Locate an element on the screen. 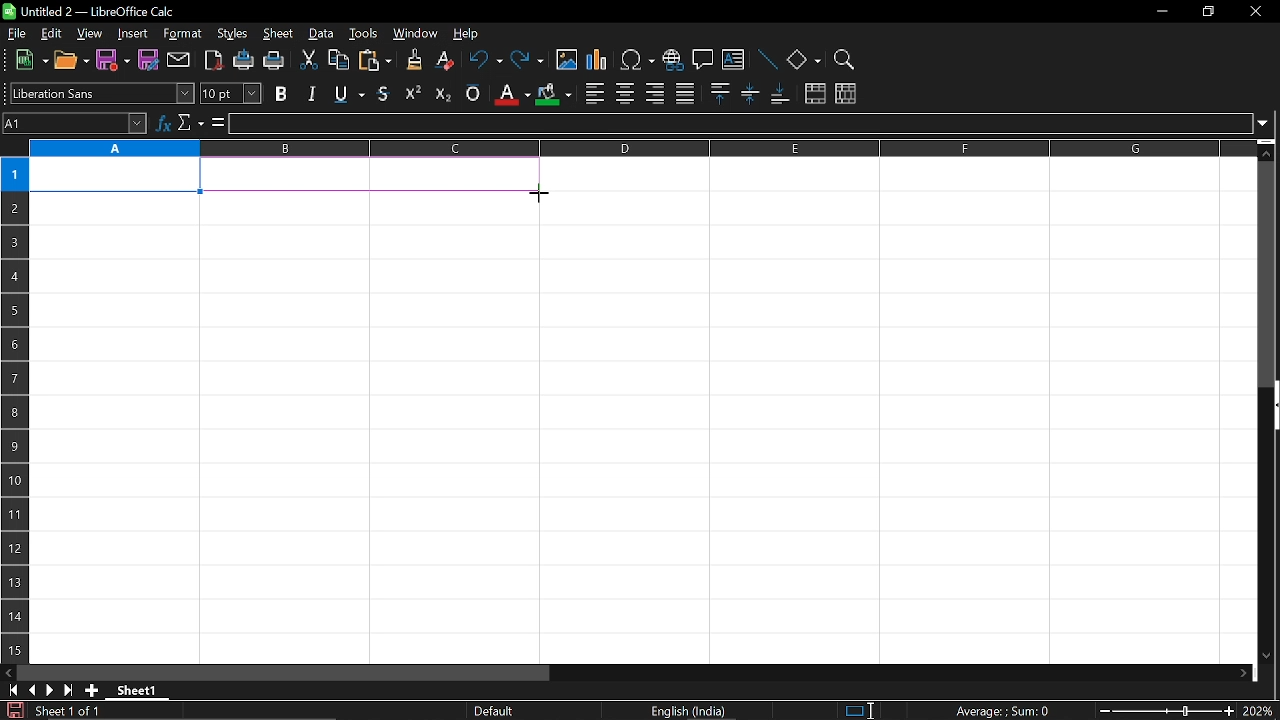  save is located at coordinates (113, 61).